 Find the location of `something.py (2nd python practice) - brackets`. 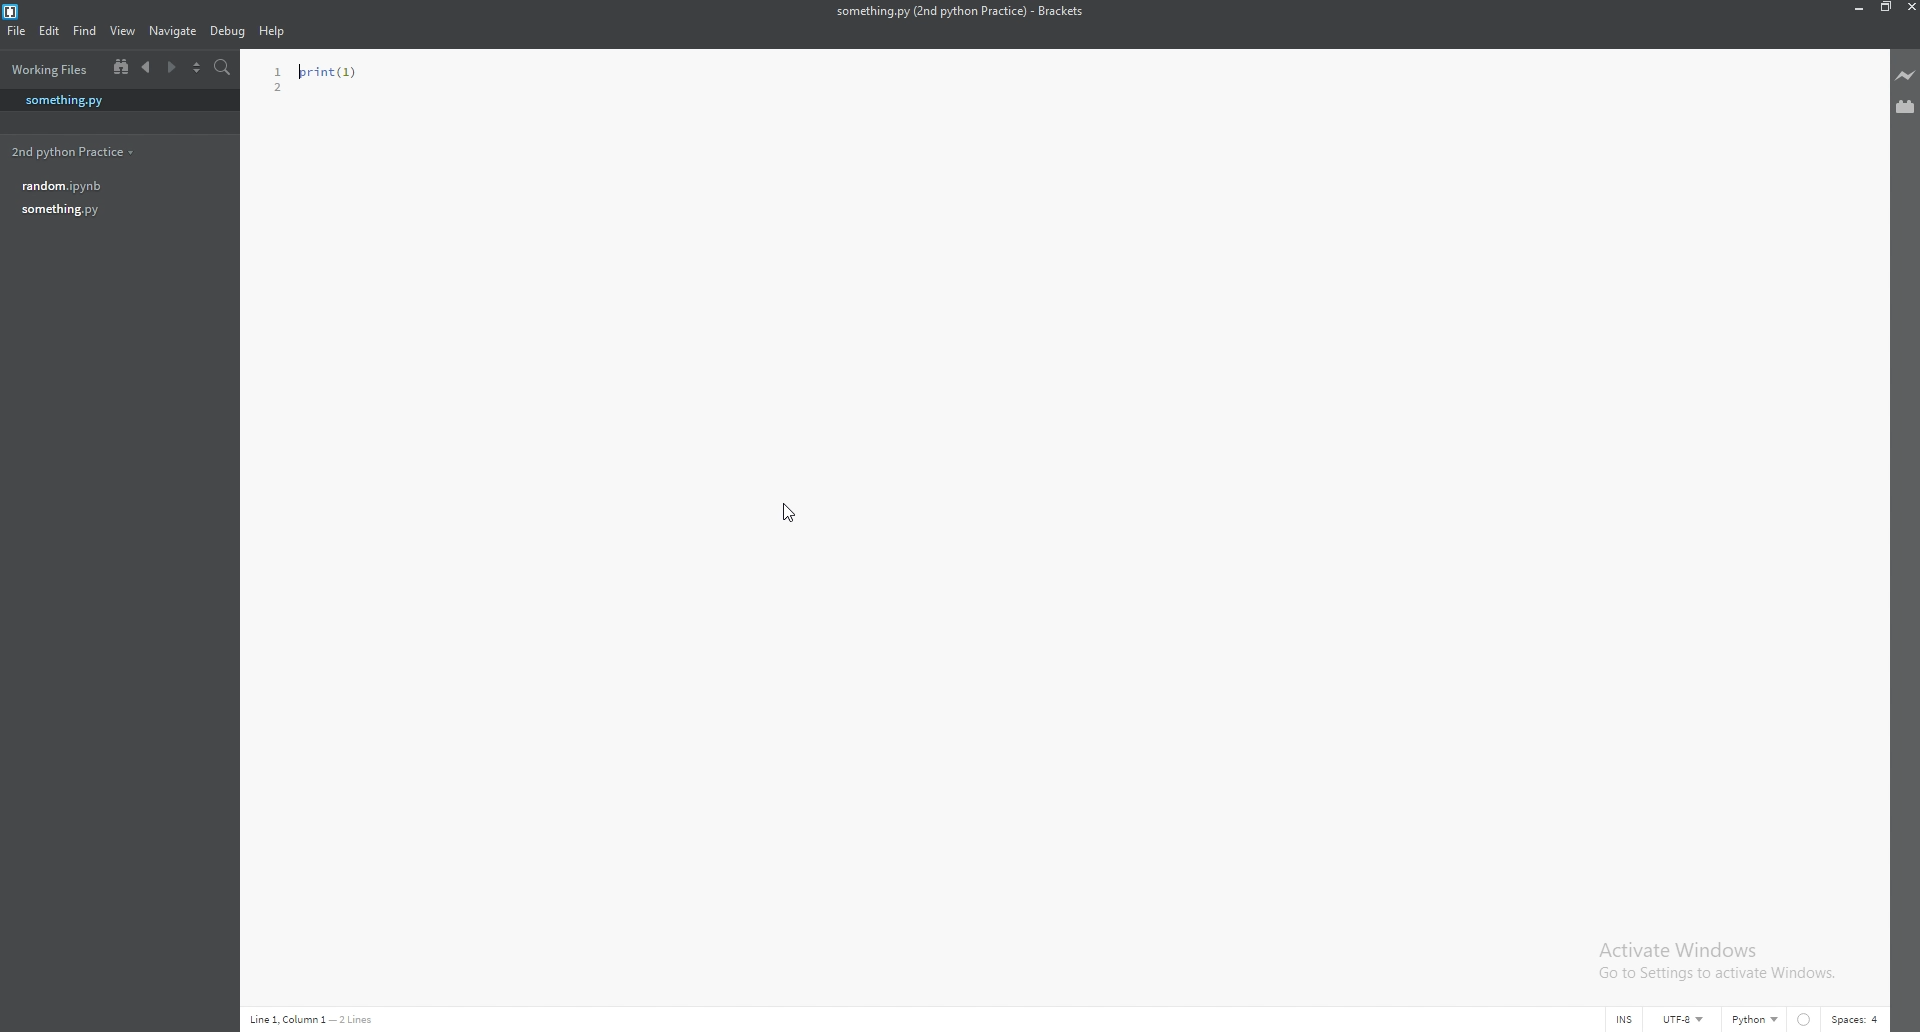

something.py (2nd python practice) - brackets is located at coordinates (960, 11).